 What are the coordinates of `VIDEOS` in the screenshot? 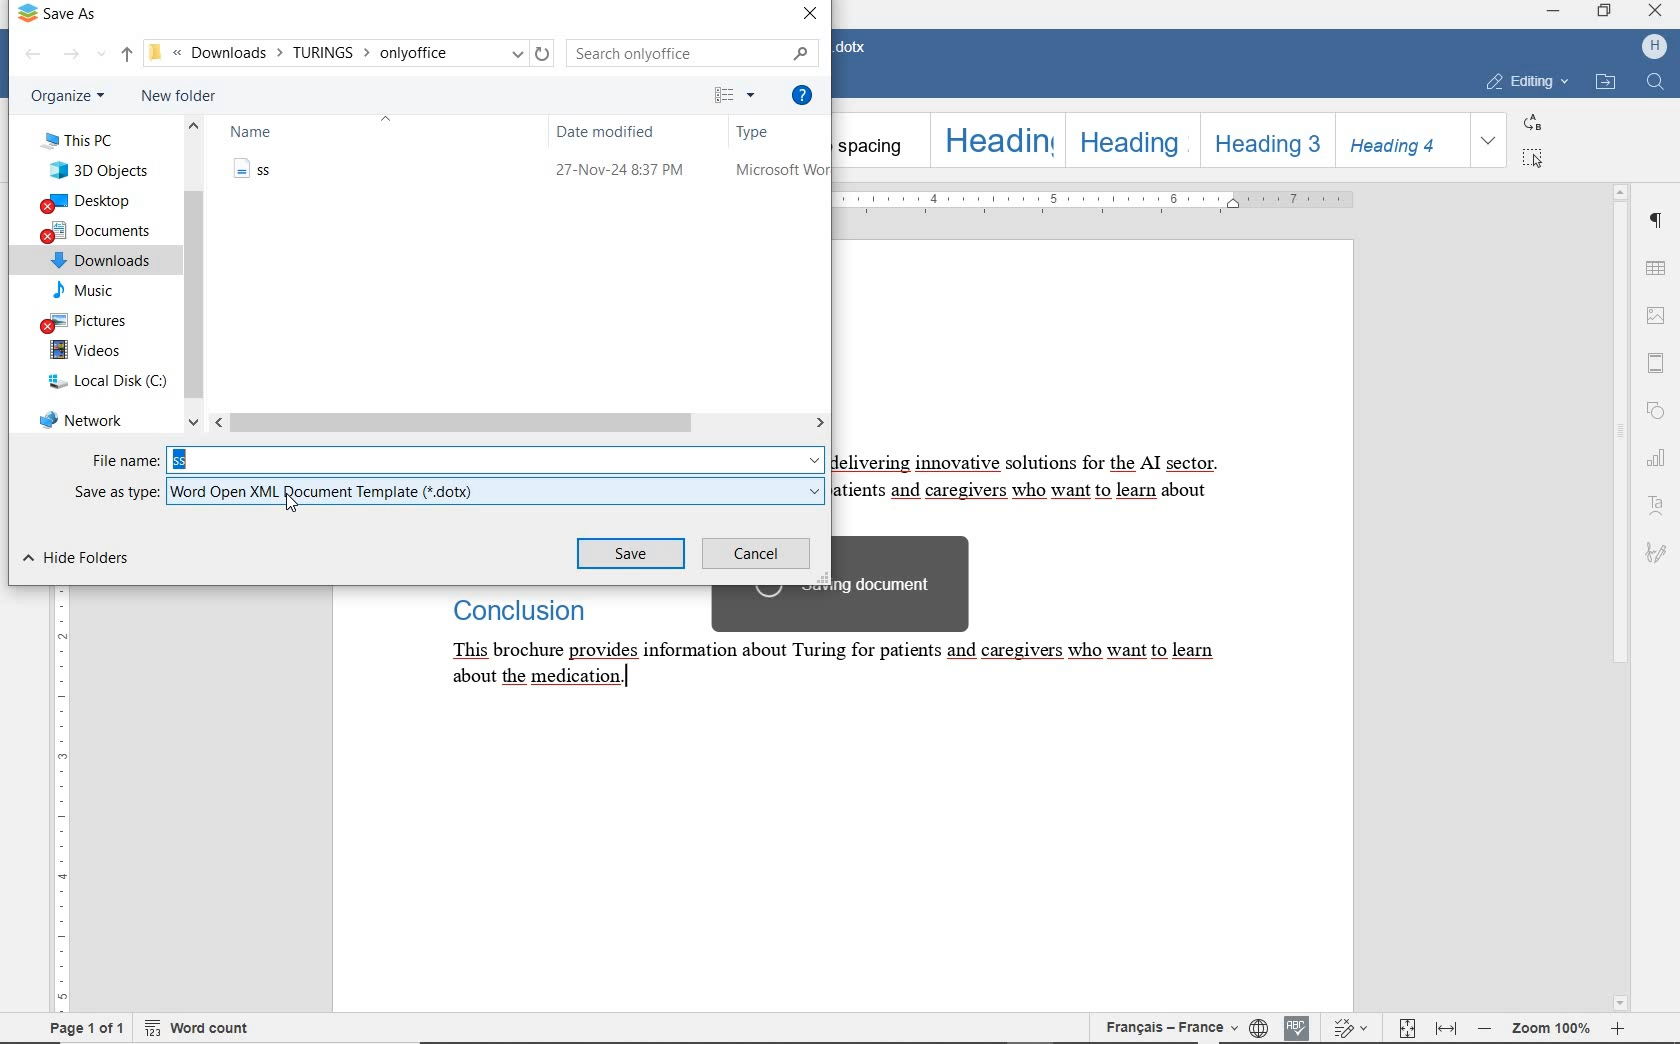 It's located at (87, 350).